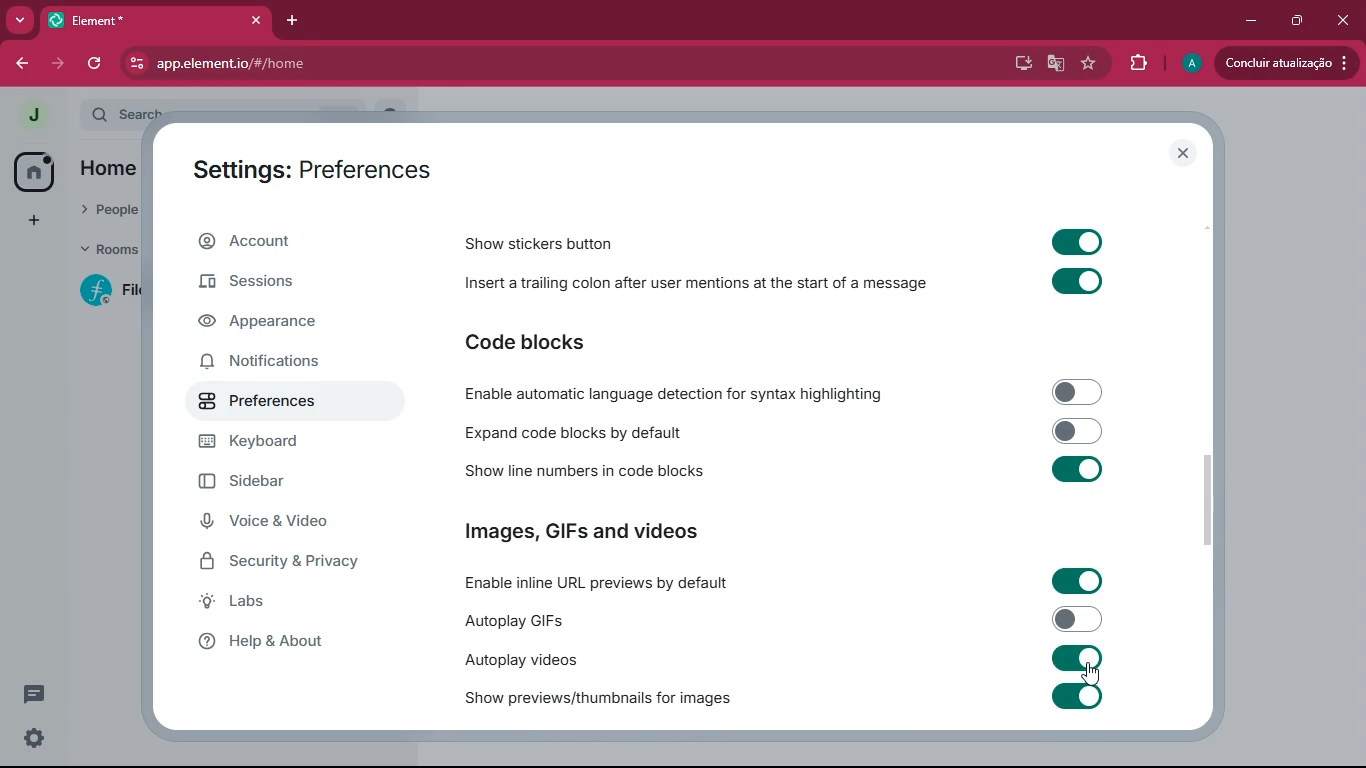  Describe the element at coordinates (123, 113) in the screenshot. I see `search bar` at that location.